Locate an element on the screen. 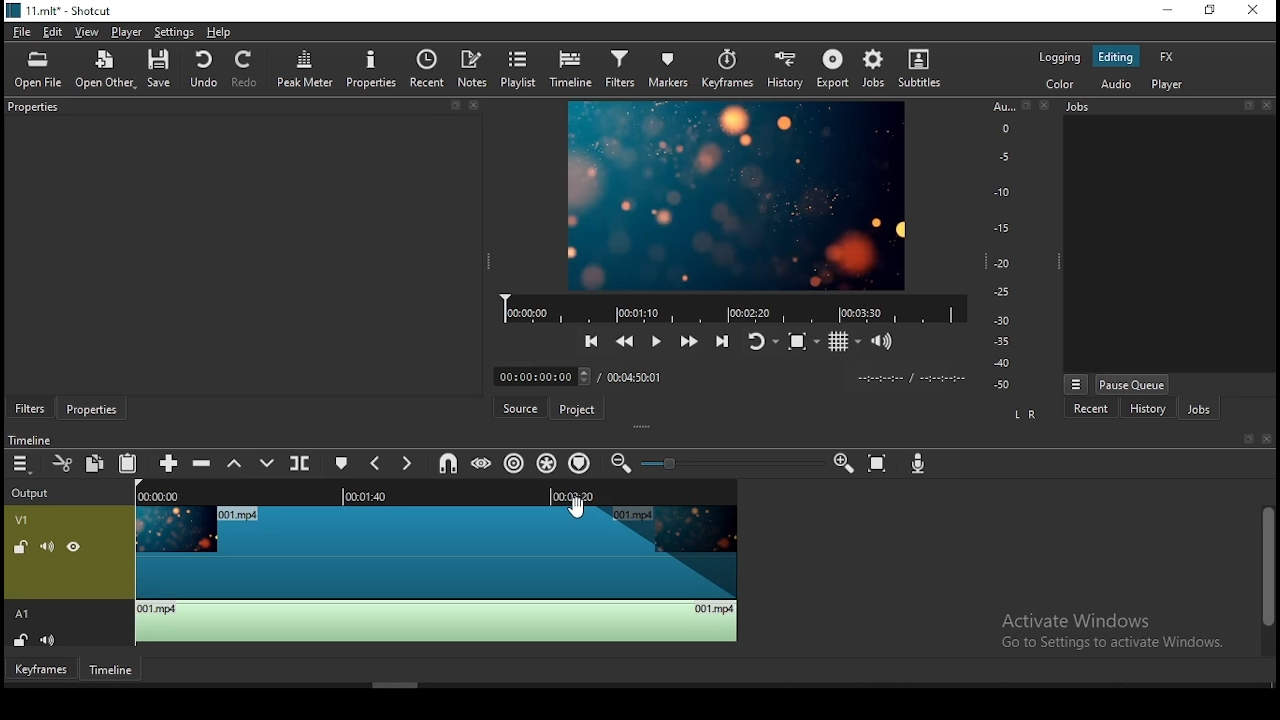  previous marker is located at coordinates (375, 463).